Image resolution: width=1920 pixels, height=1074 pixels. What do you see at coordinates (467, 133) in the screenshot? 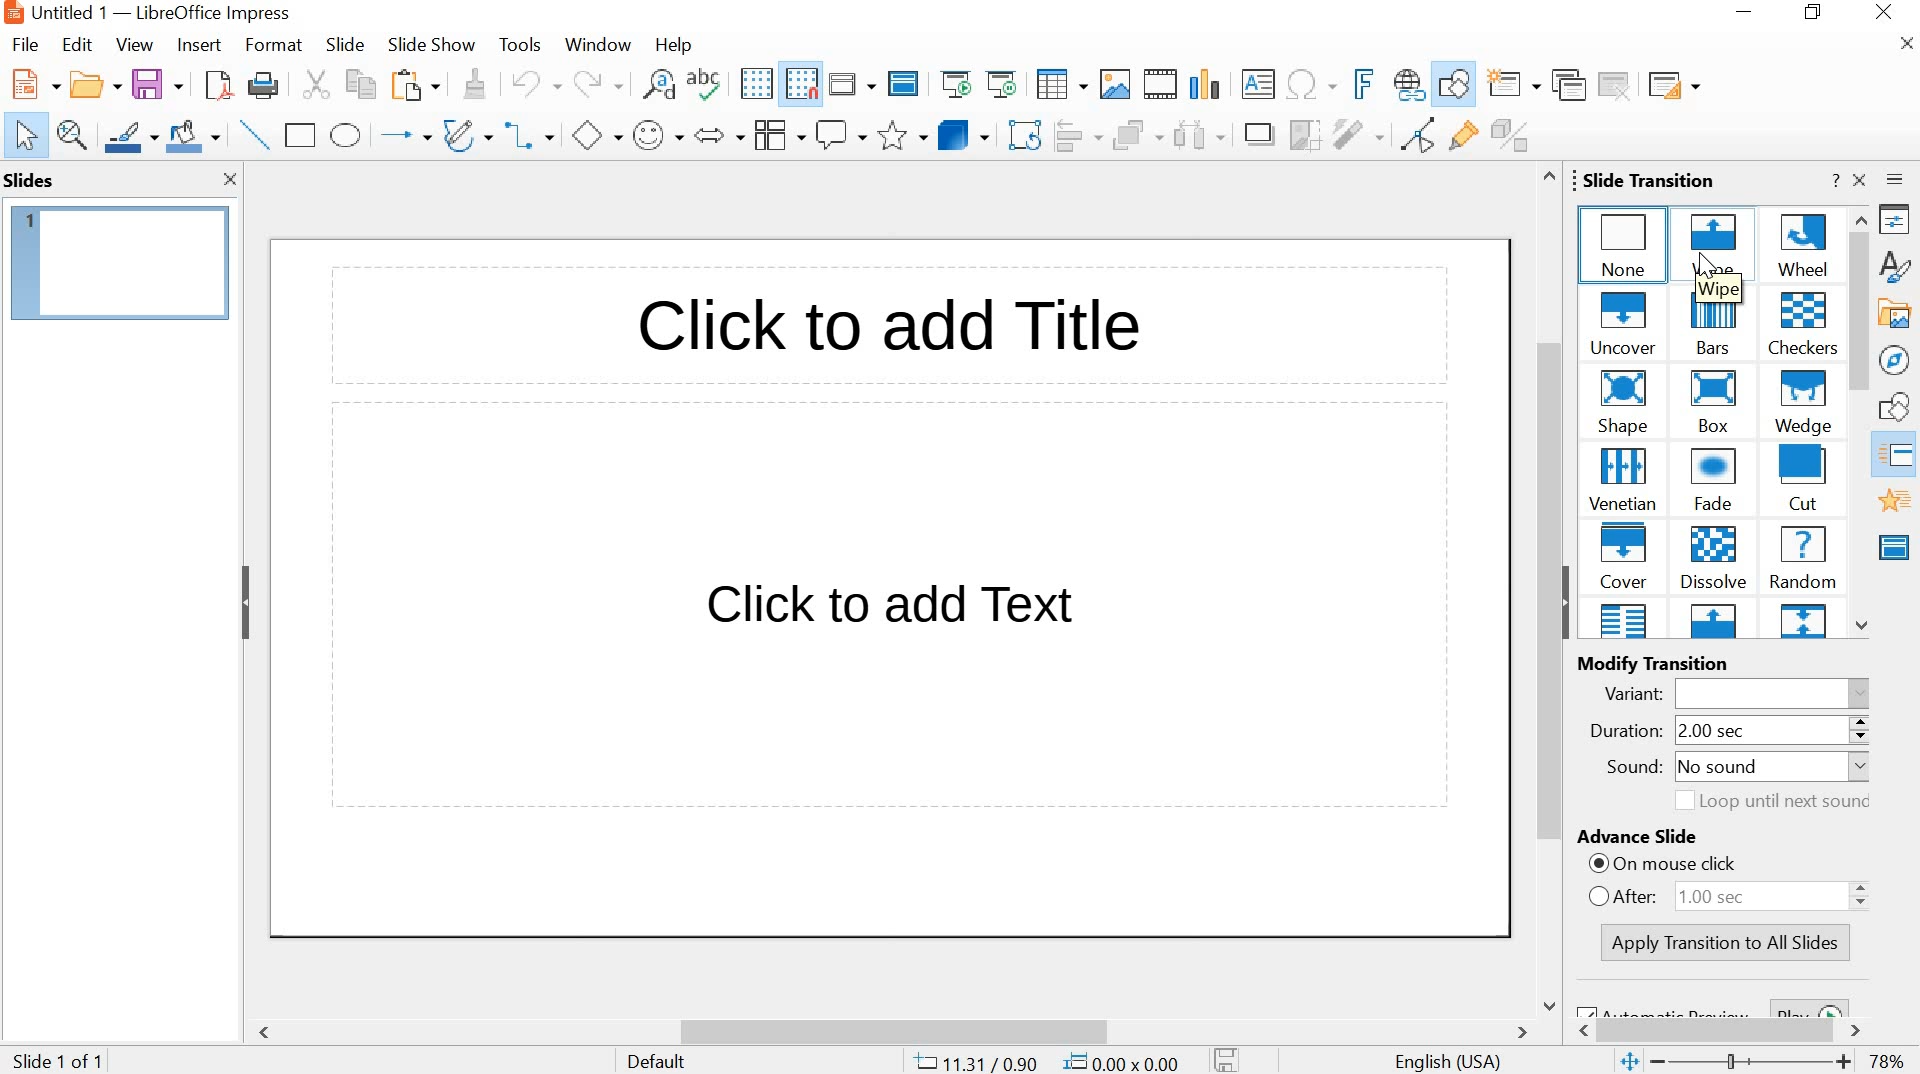
I see `Curves and polygons` at bounding box center [467, 133].